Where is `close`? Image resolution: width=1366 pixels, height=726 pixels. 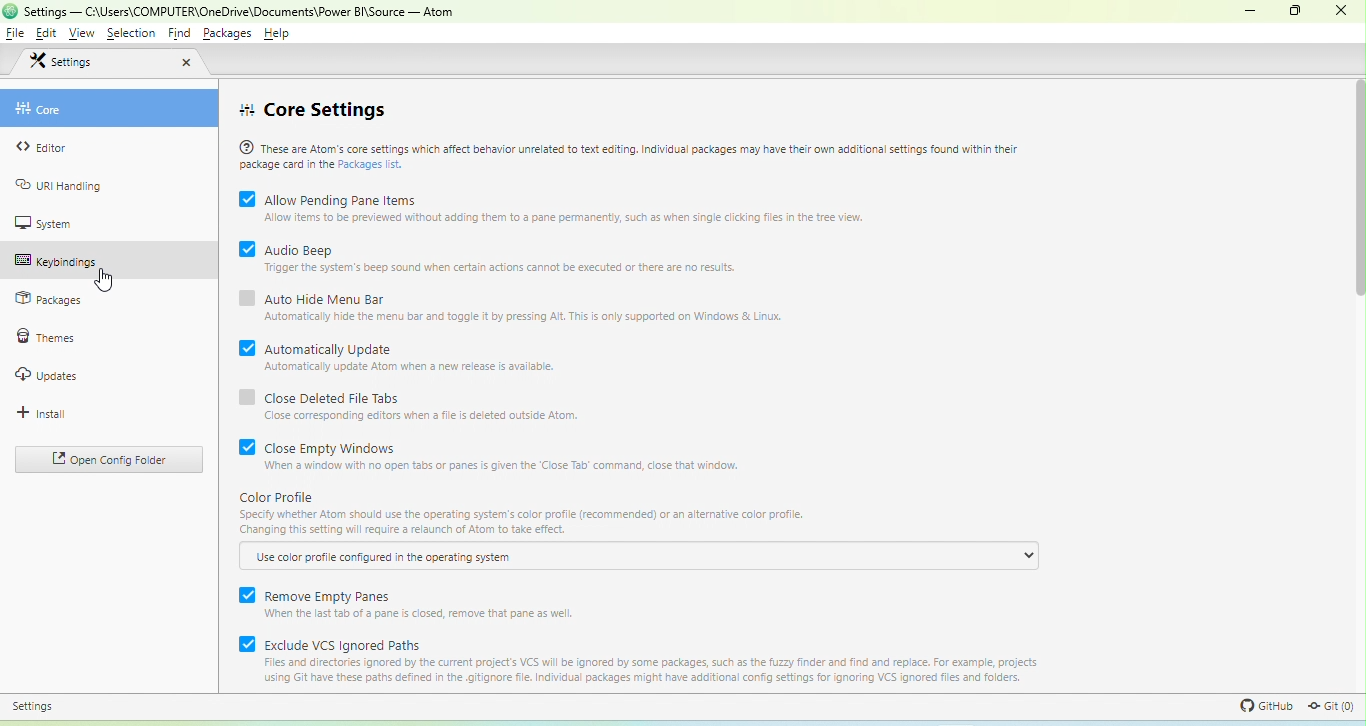
close is located at coordinates (185, 62).